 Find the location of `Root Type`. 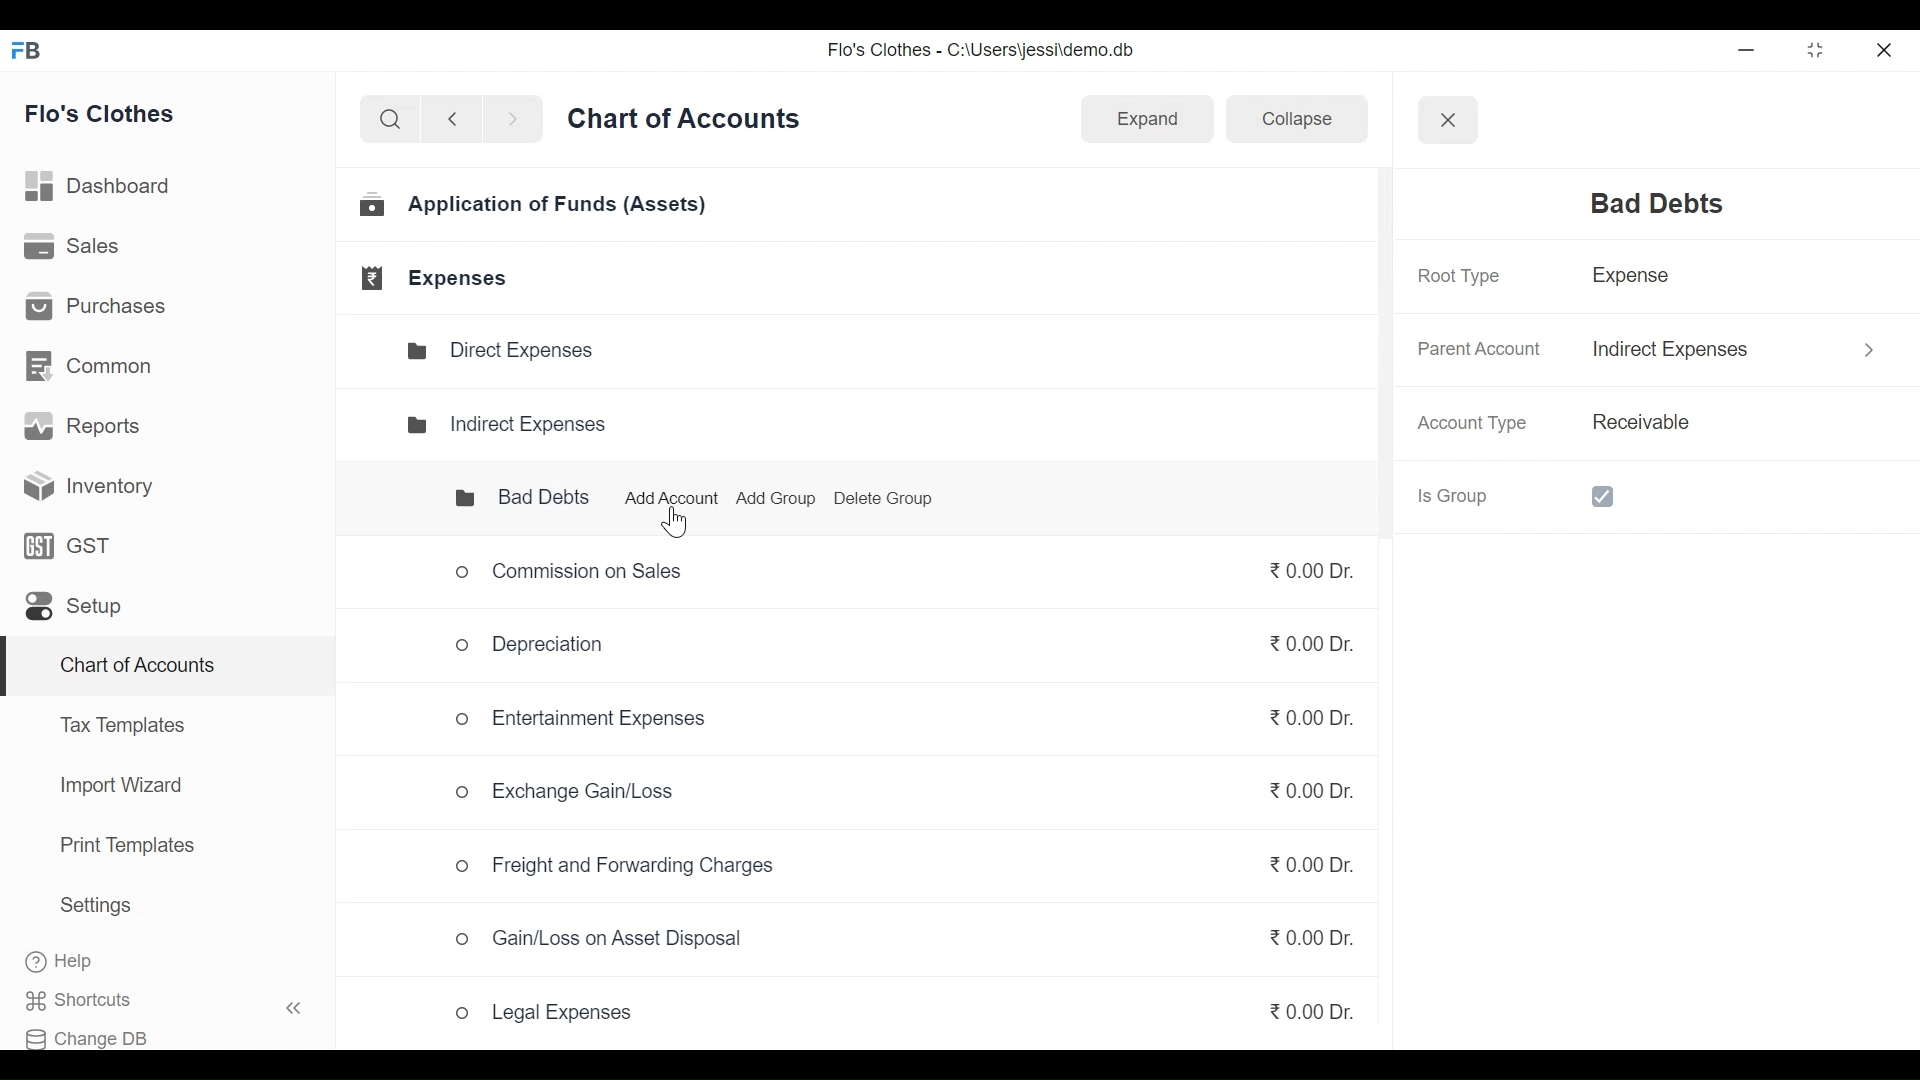

Root Type is located at coordinates (1456, 276).